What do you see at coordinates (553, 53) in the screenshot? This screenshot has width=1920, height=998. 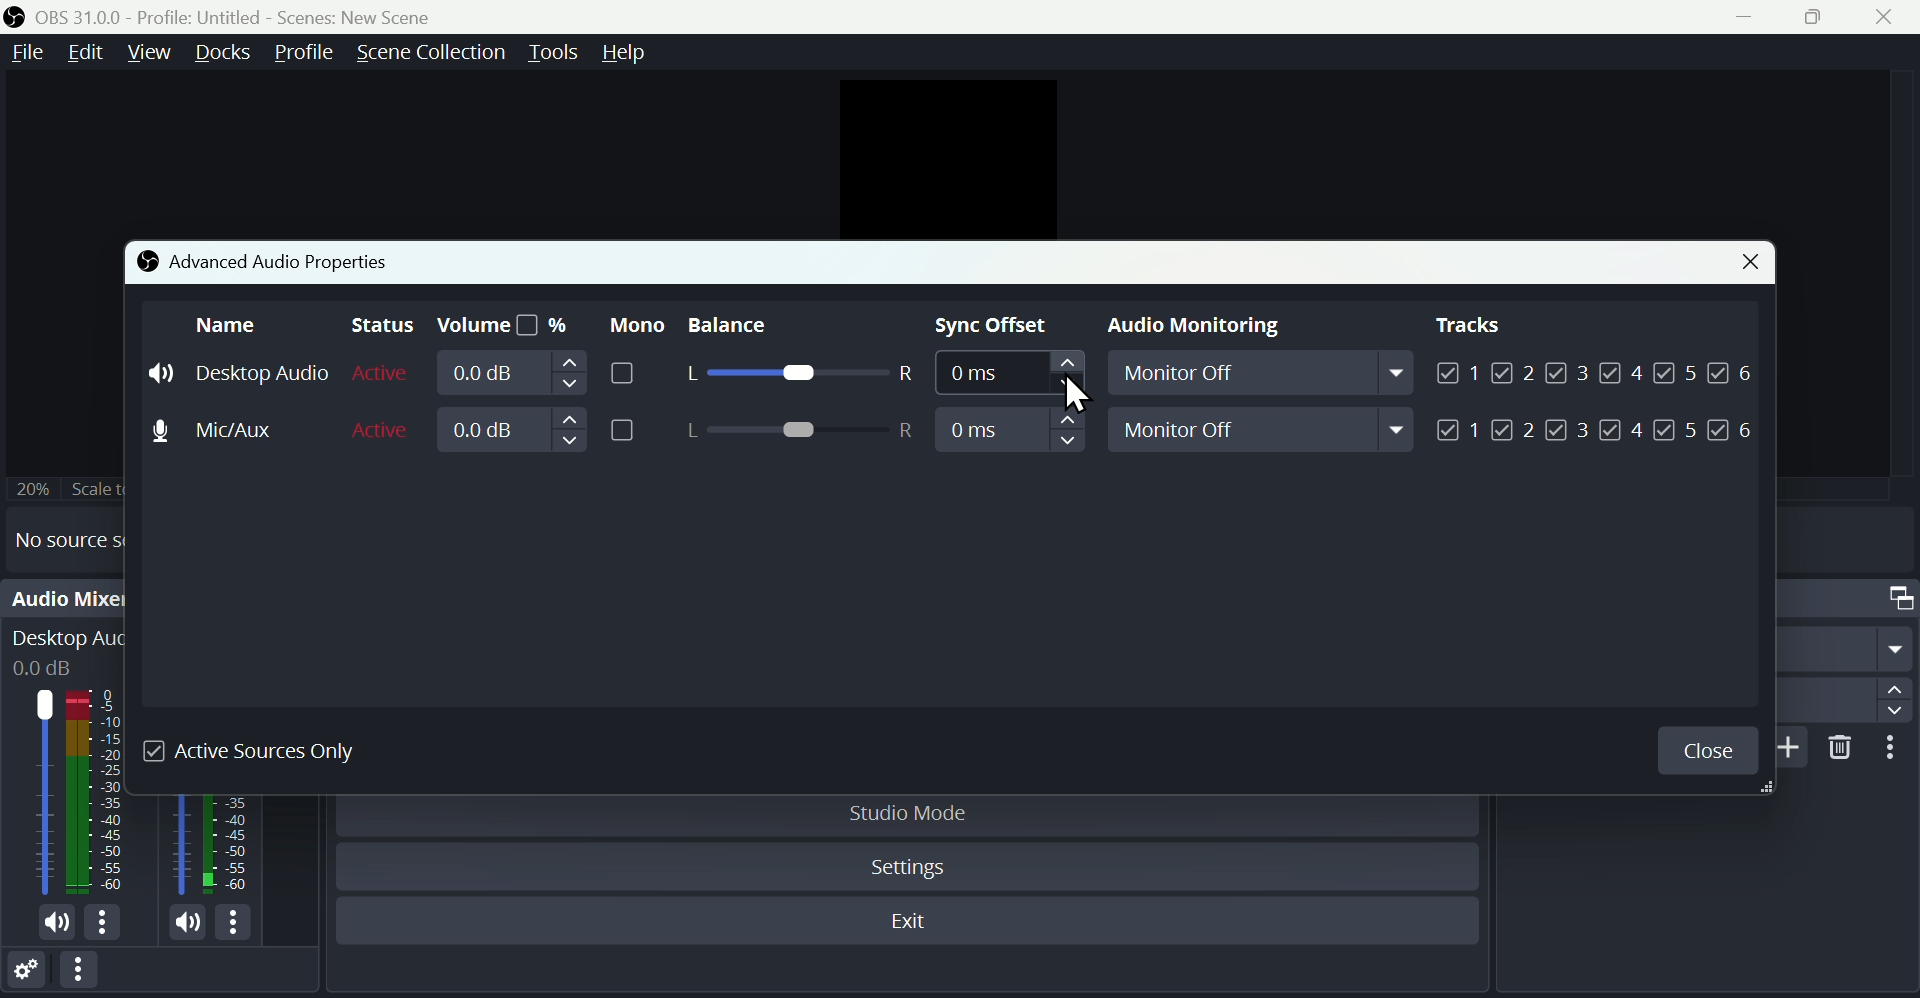 I see `Tools` at bounding box center [553, 53].